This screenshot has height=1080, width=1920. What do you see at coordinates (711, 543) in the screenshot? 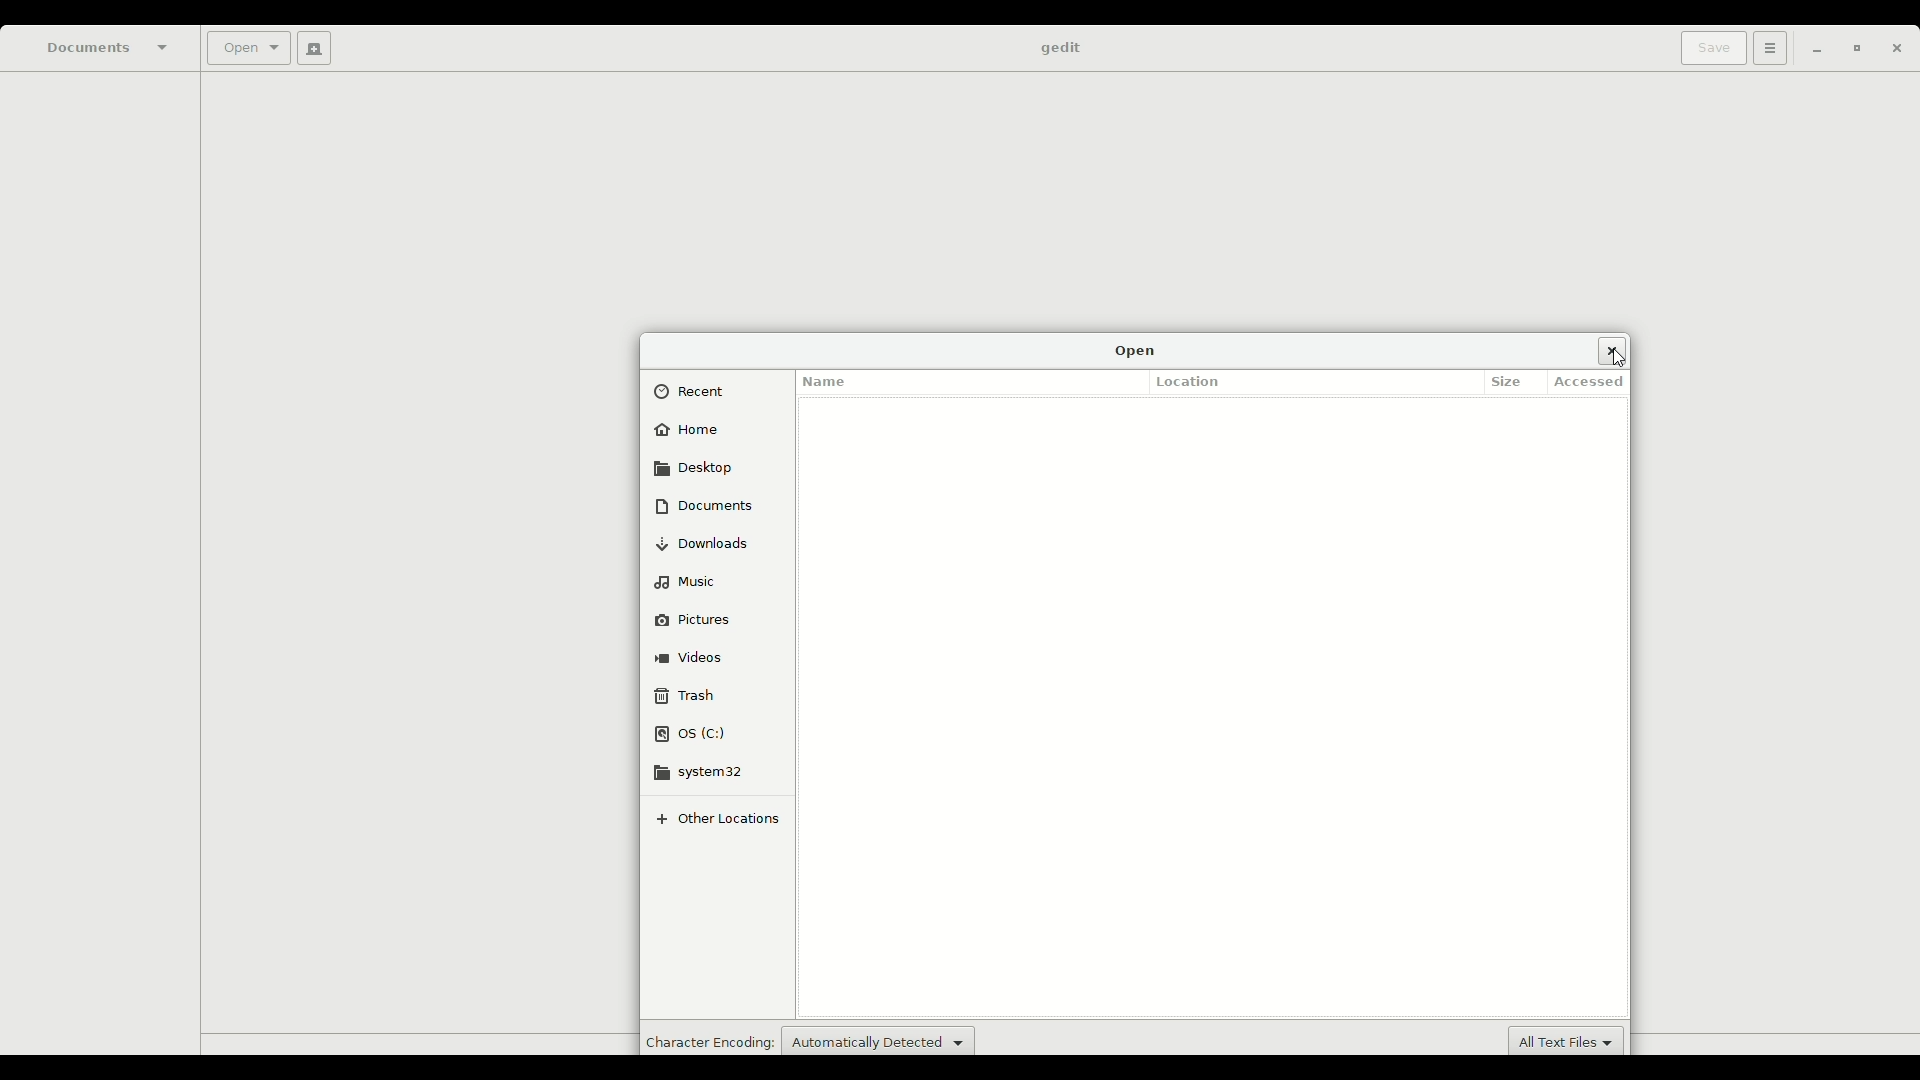
I see `Downloads` at bounding box center [711, 543].